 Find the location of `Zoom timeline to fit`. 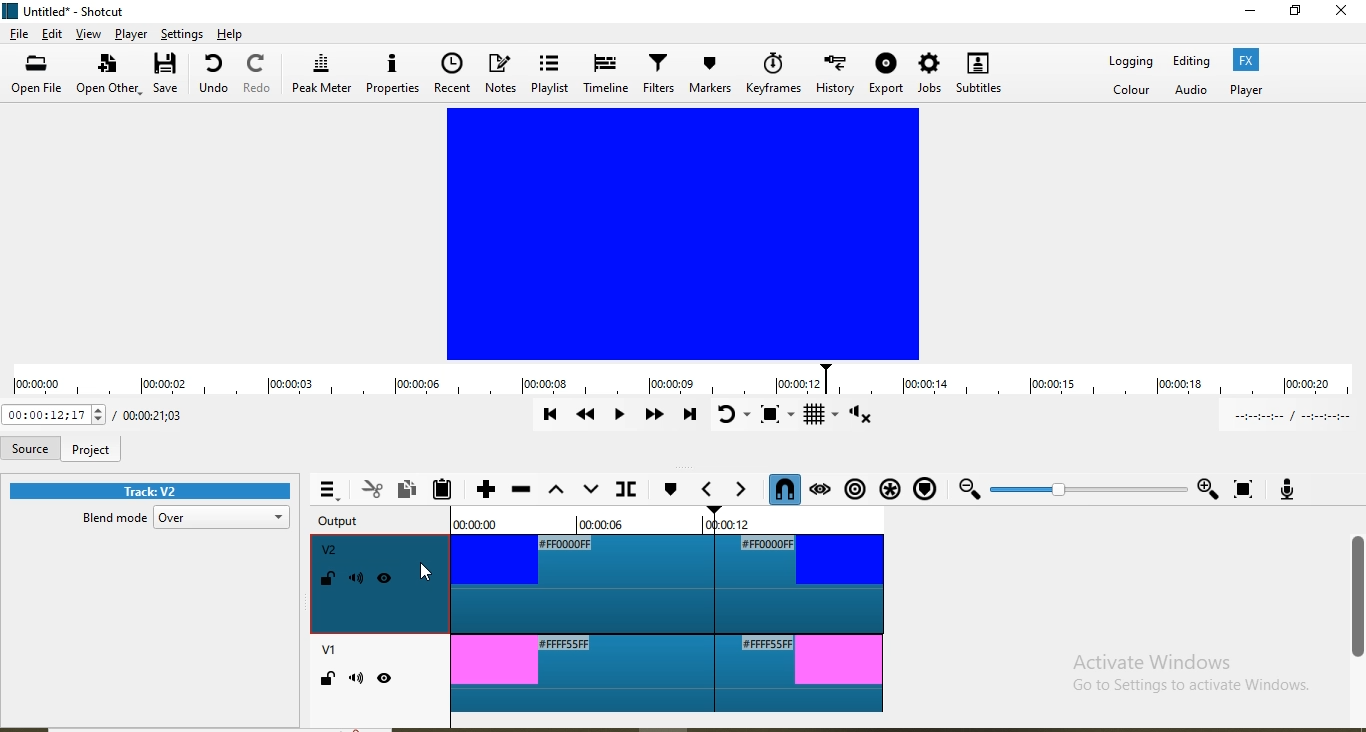

Zoom timeline to fit is located at coordinates (1242, 485).